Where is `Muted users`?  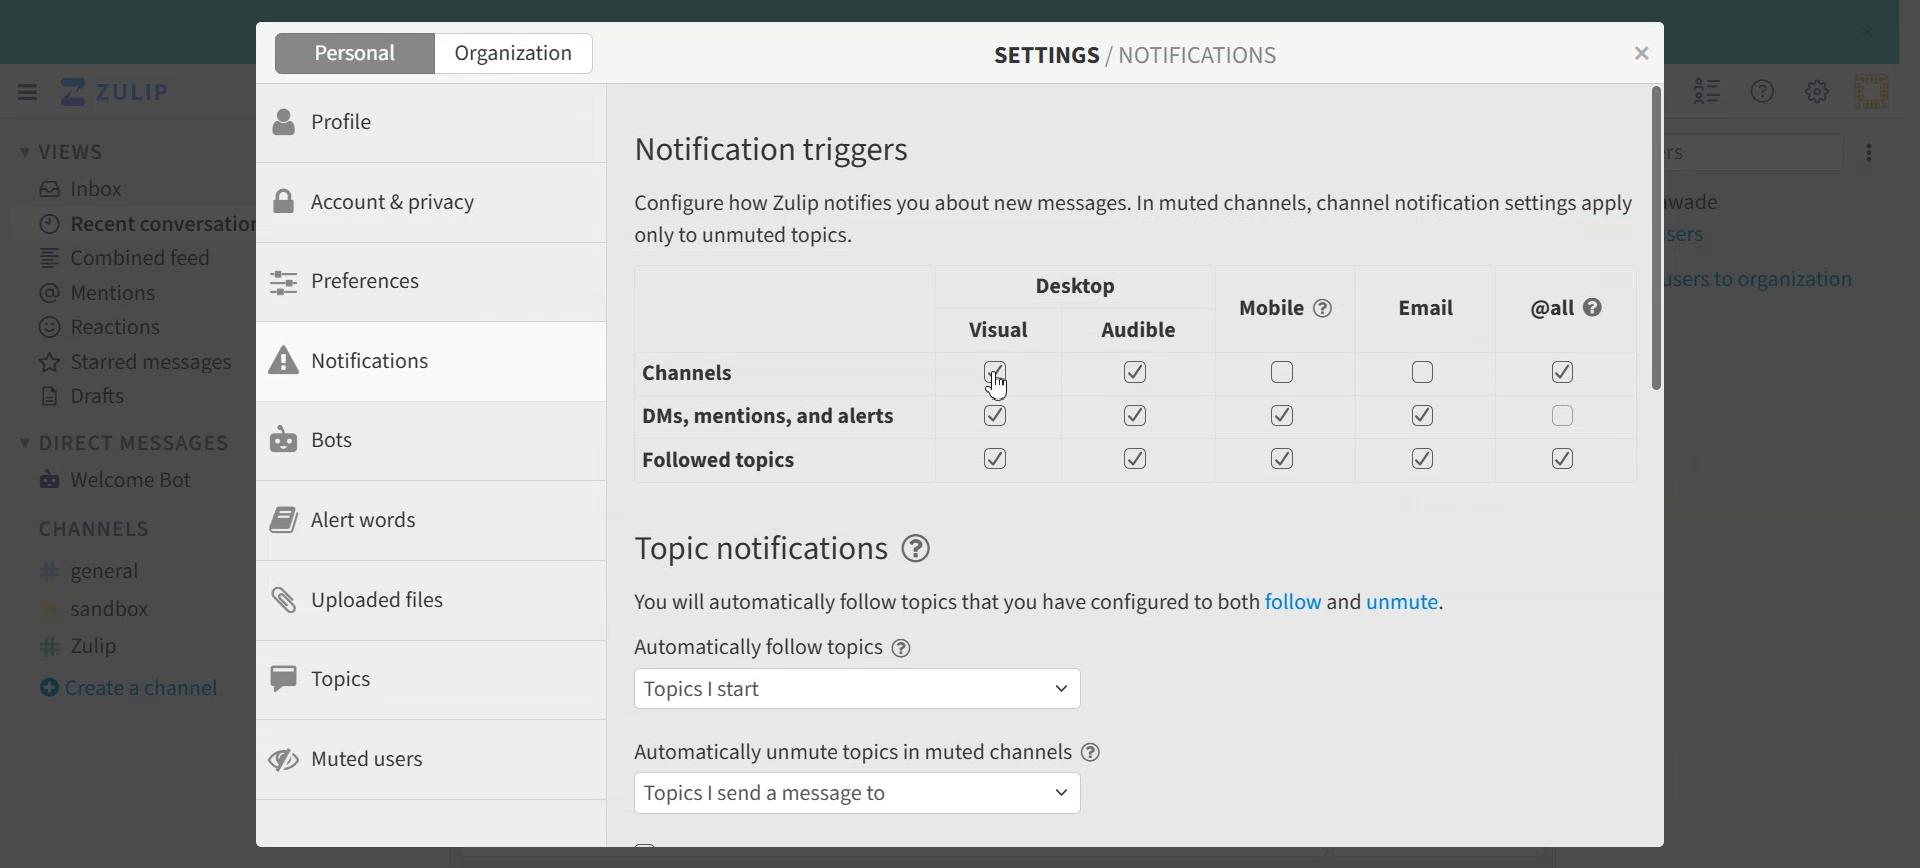
Muted users is located at coordinates (398, 760).